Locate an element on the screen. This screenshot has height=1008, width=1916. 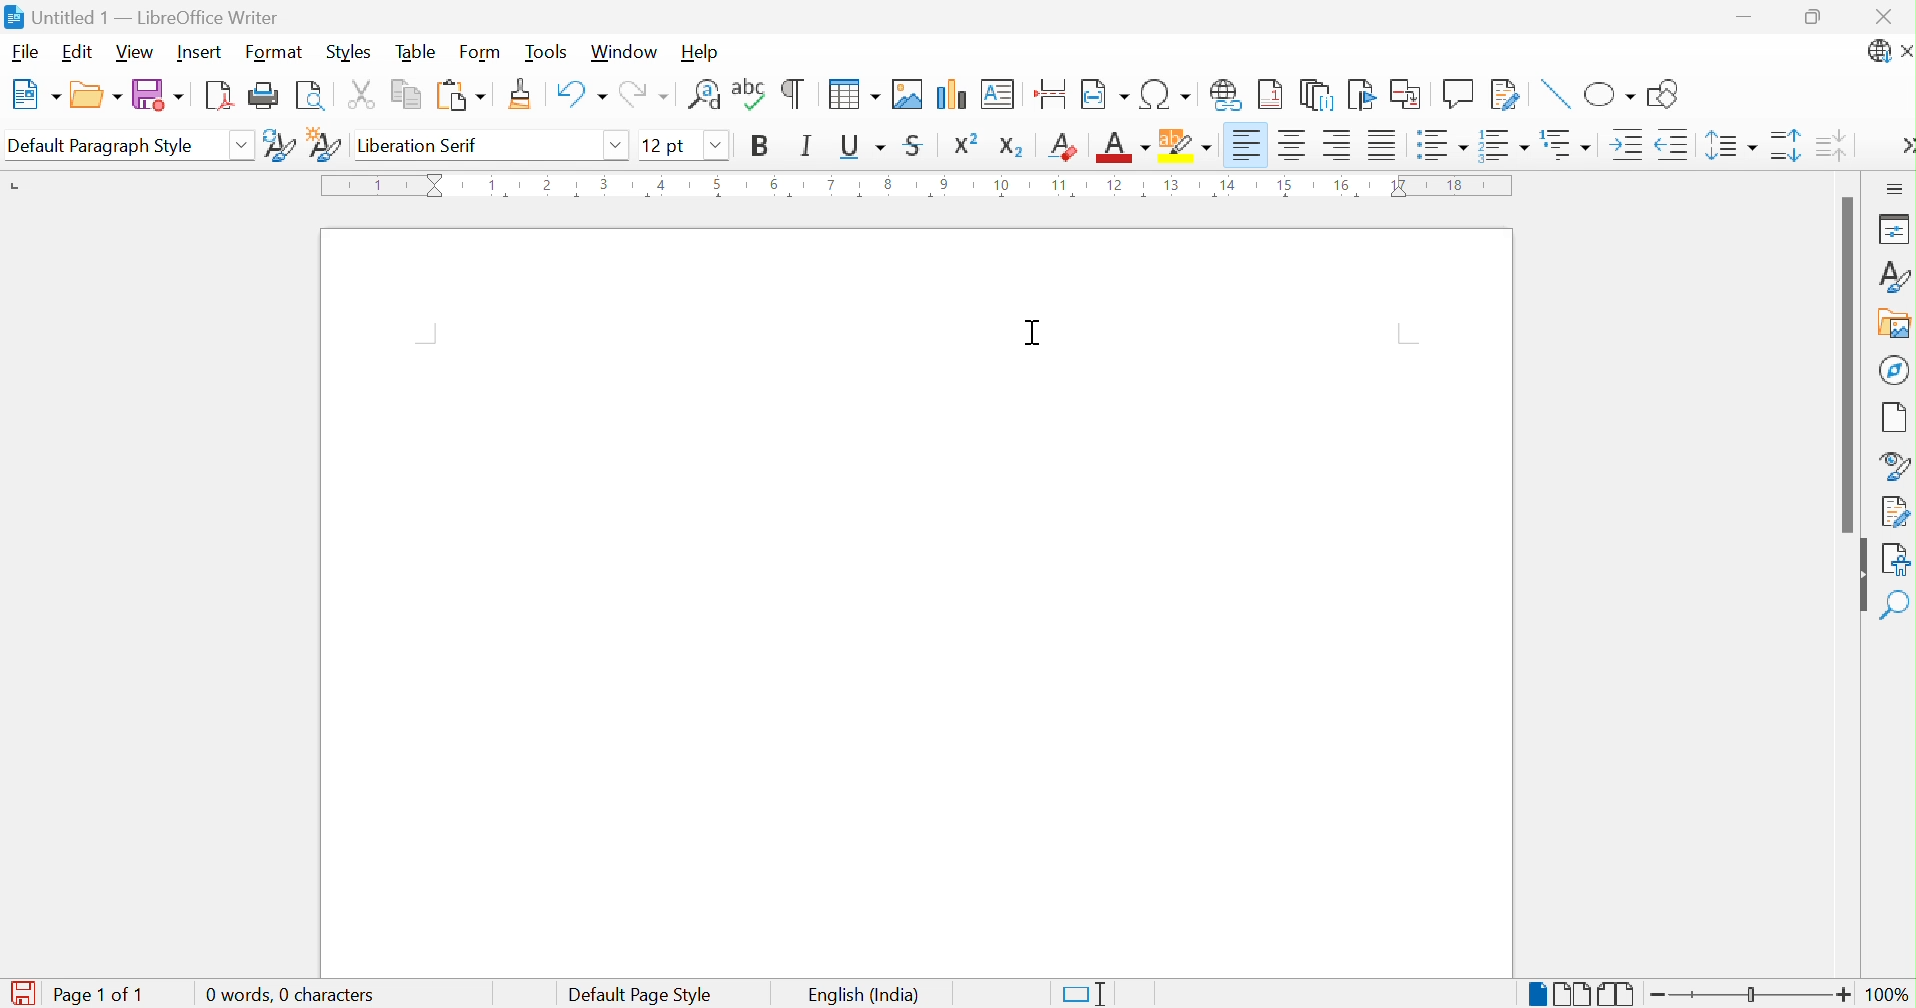
Gallery is located at coordinates (1893, 326).